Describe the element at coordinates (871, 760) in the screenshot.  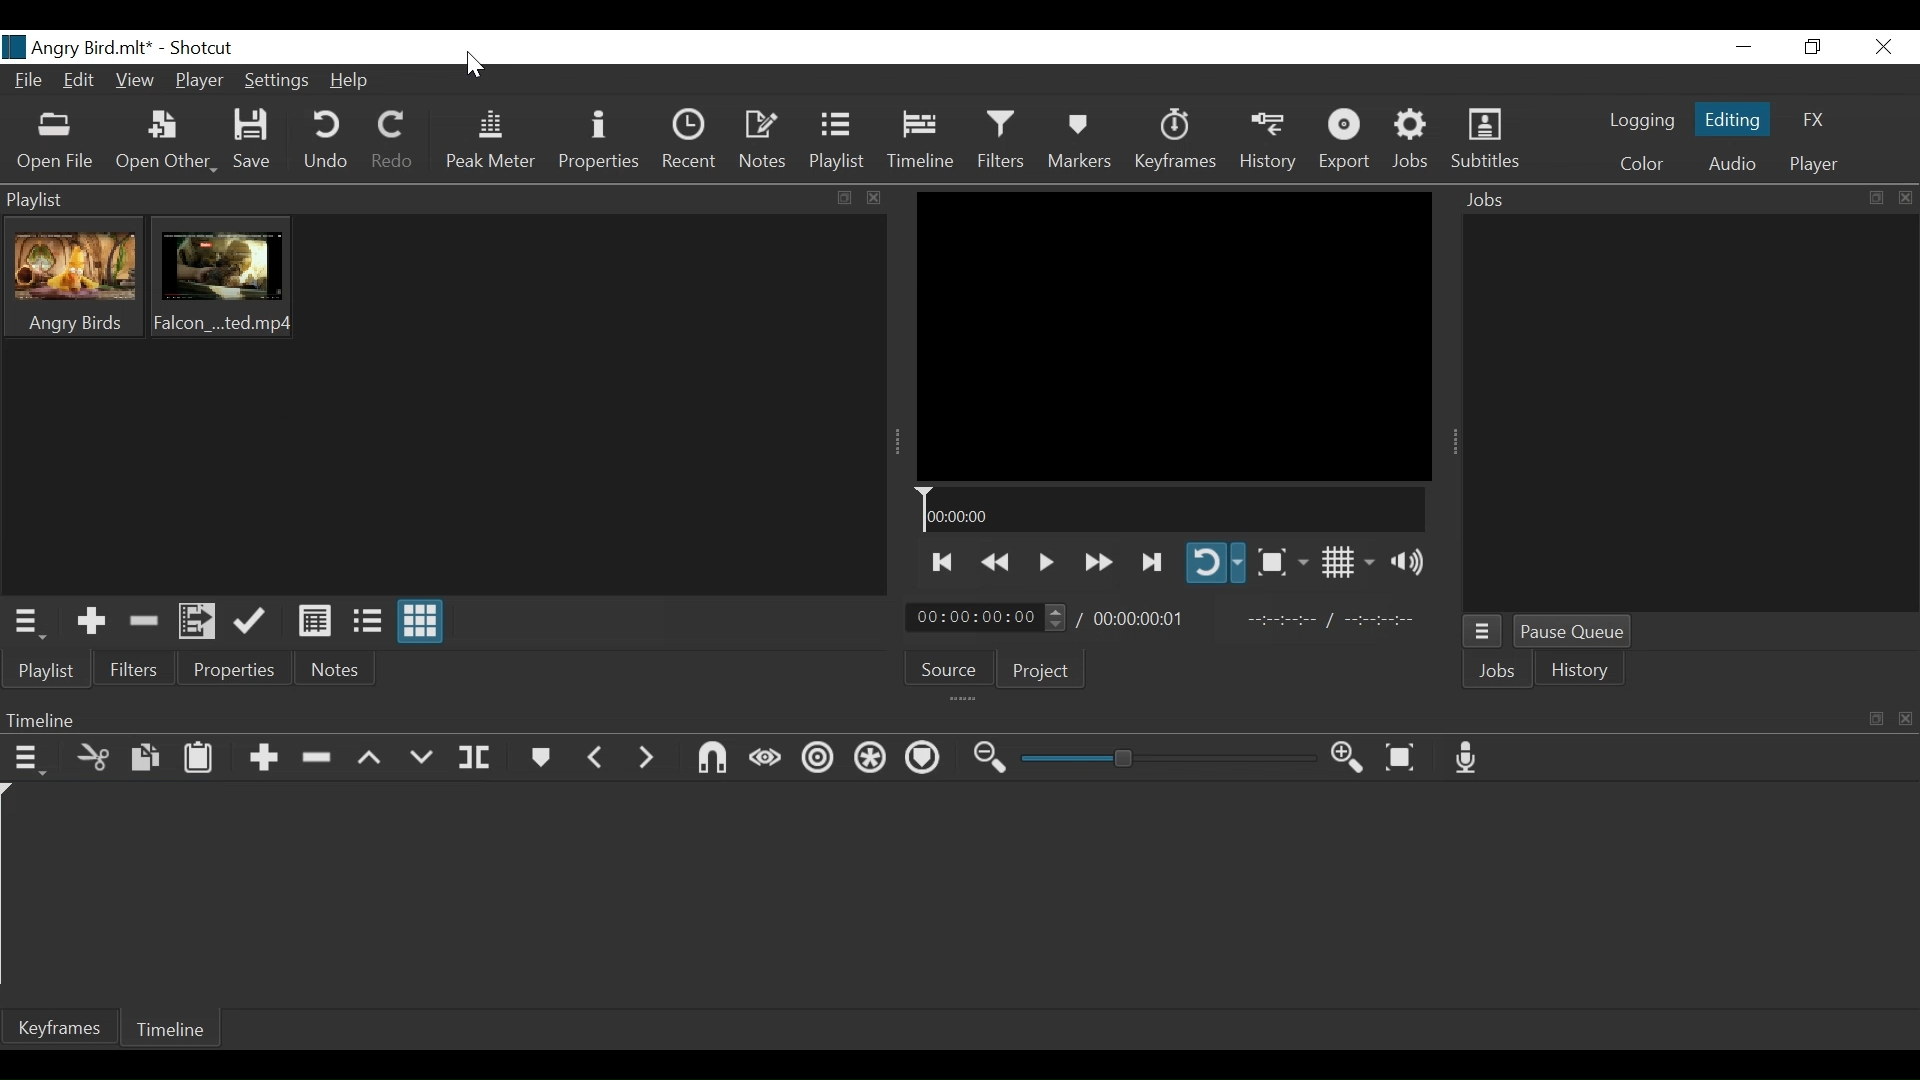
I see `Rippla all tracks` at that location.